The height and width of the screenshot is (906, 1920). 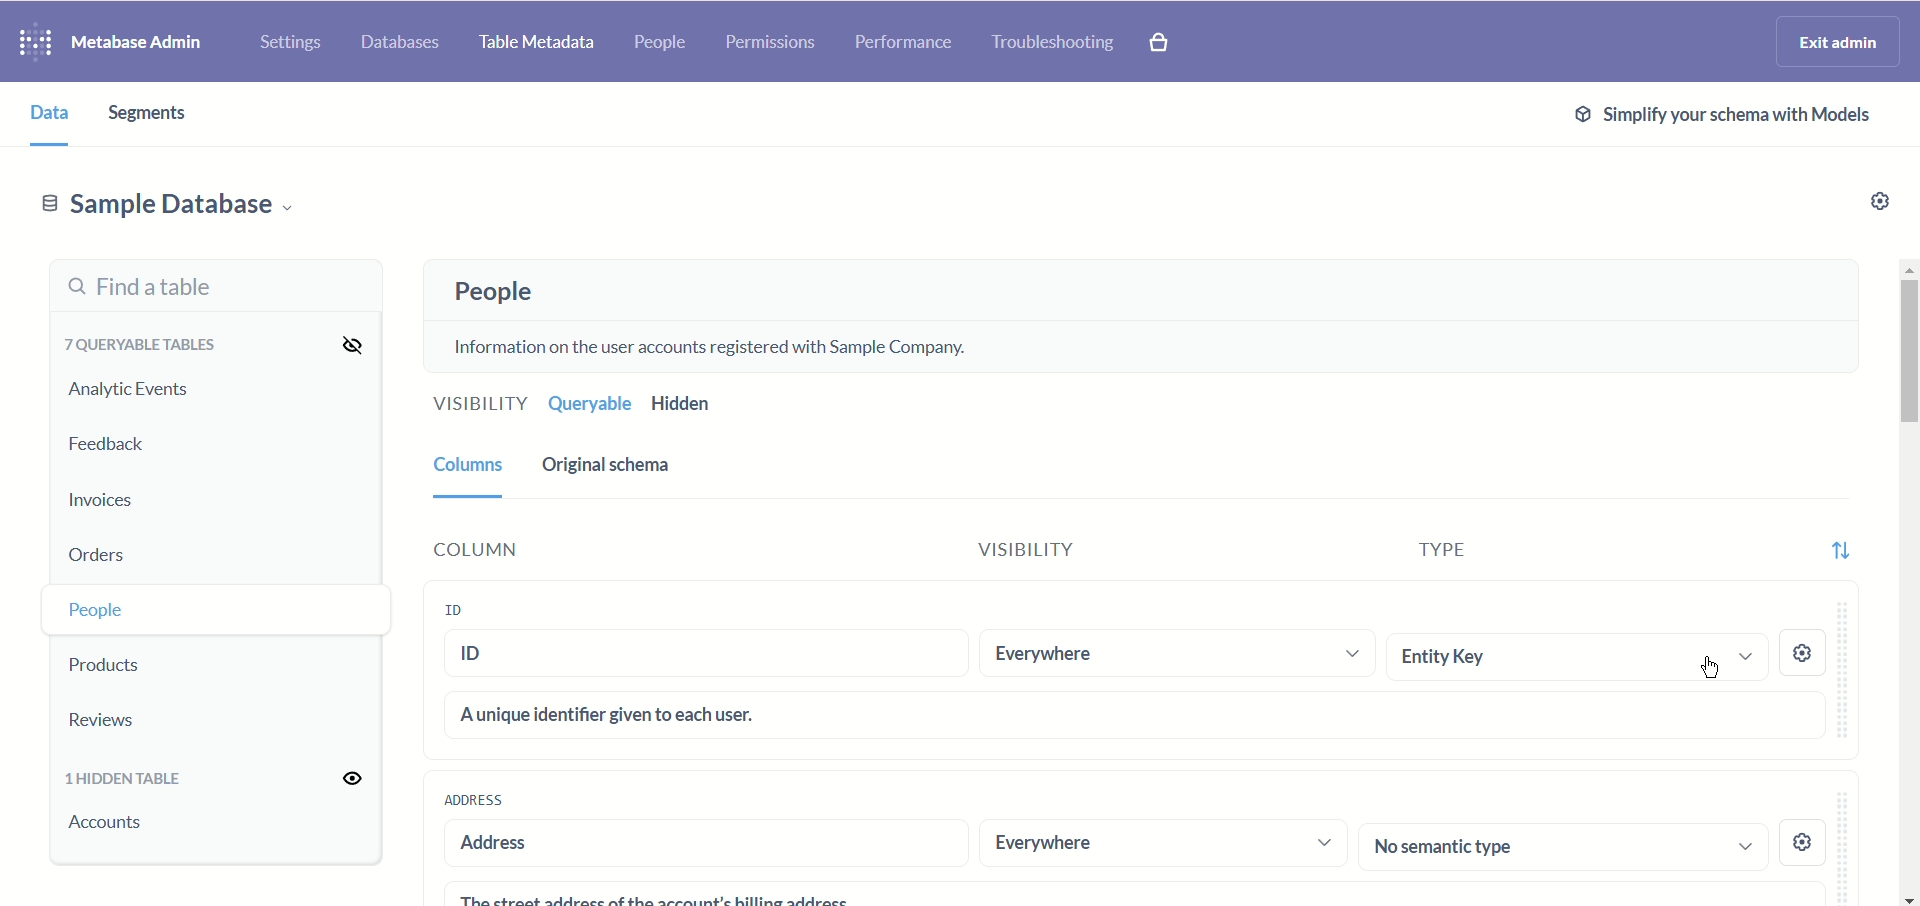 What do you see at coordinates (901, 43) in the screenshot?
I see `Performance` at bounding box center [901, 43].